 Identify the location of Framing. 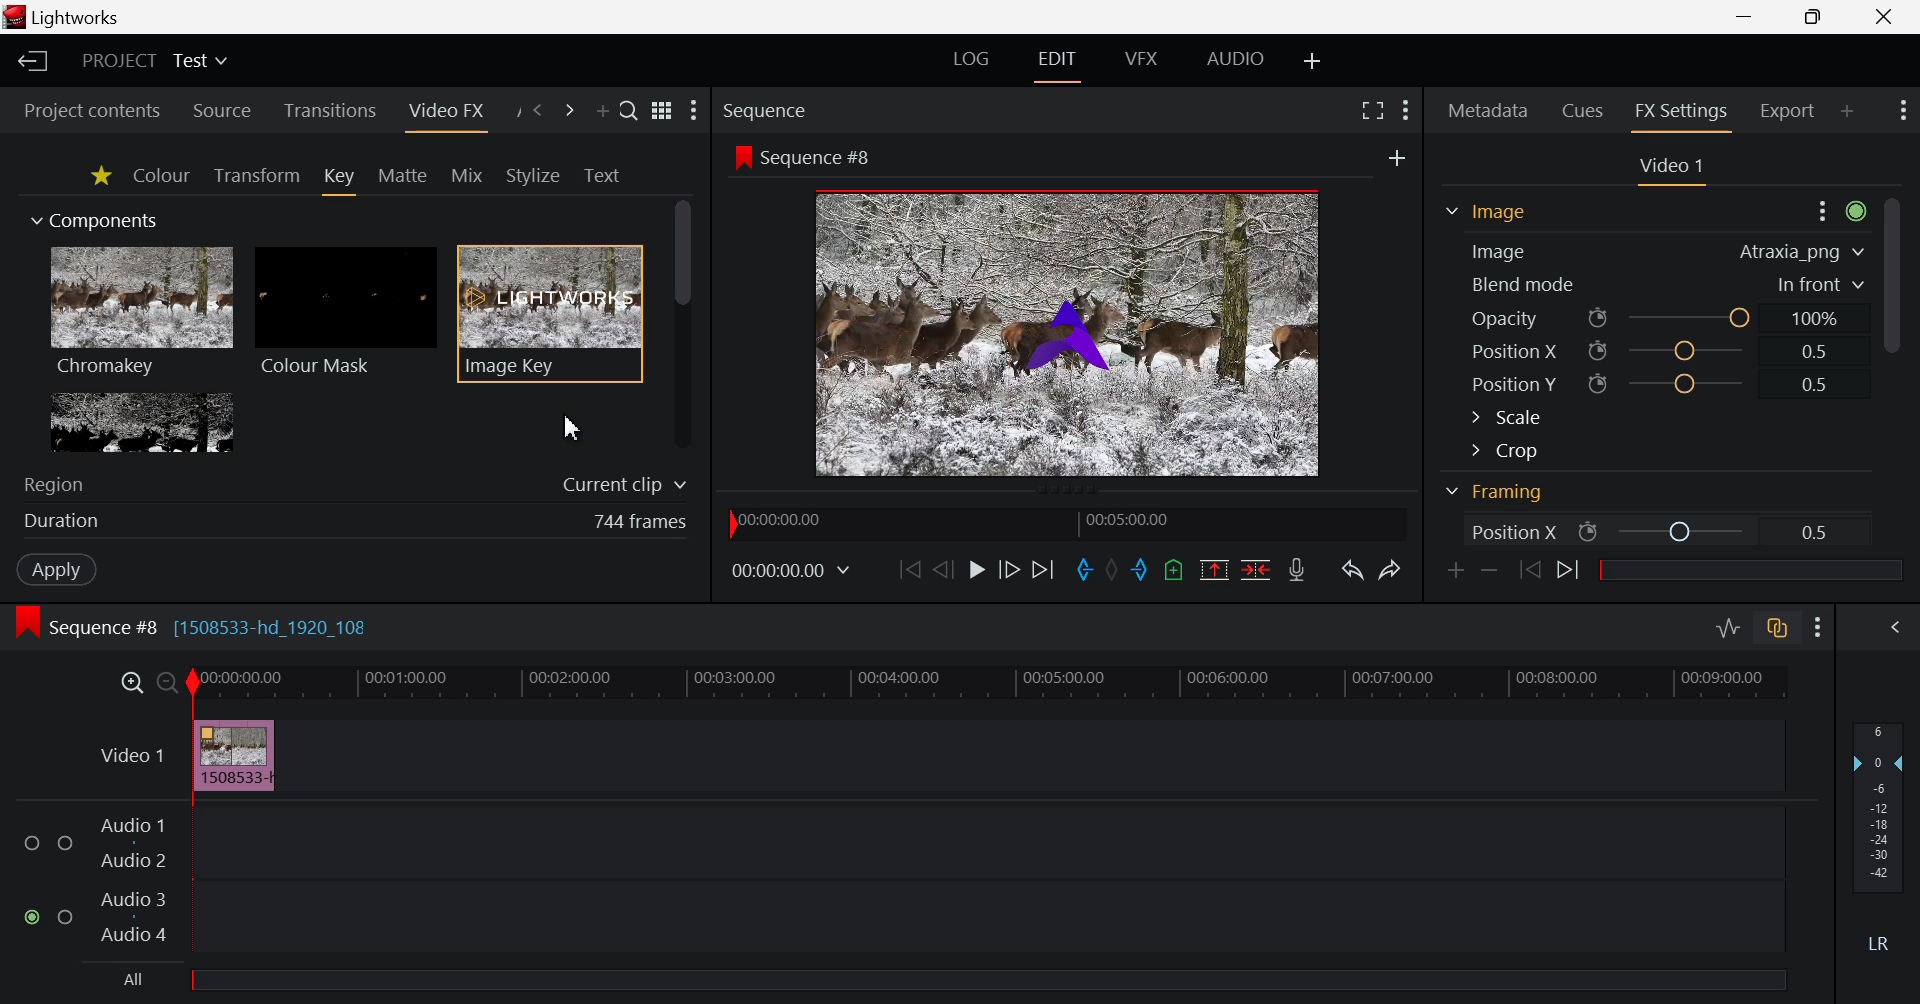
(1639, 491).